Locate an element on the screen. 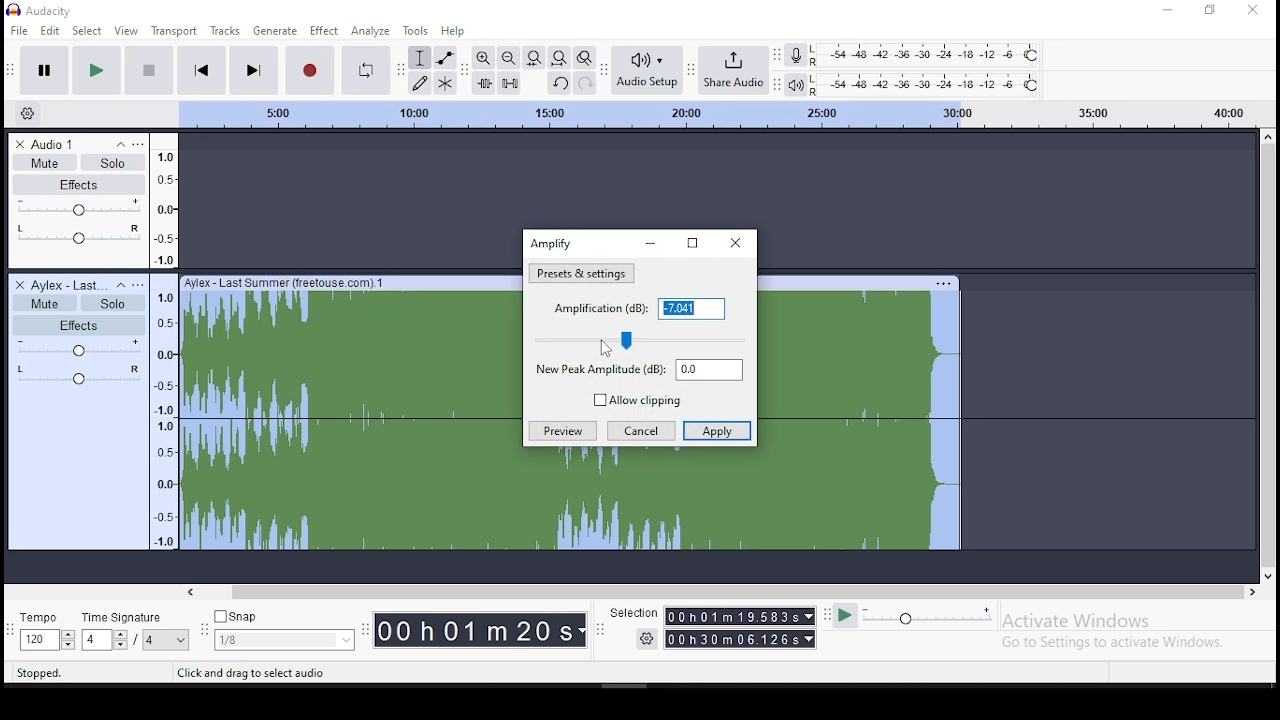 This screenshot has width=1280, height=720. delete track is located at coordinates (16, 284).